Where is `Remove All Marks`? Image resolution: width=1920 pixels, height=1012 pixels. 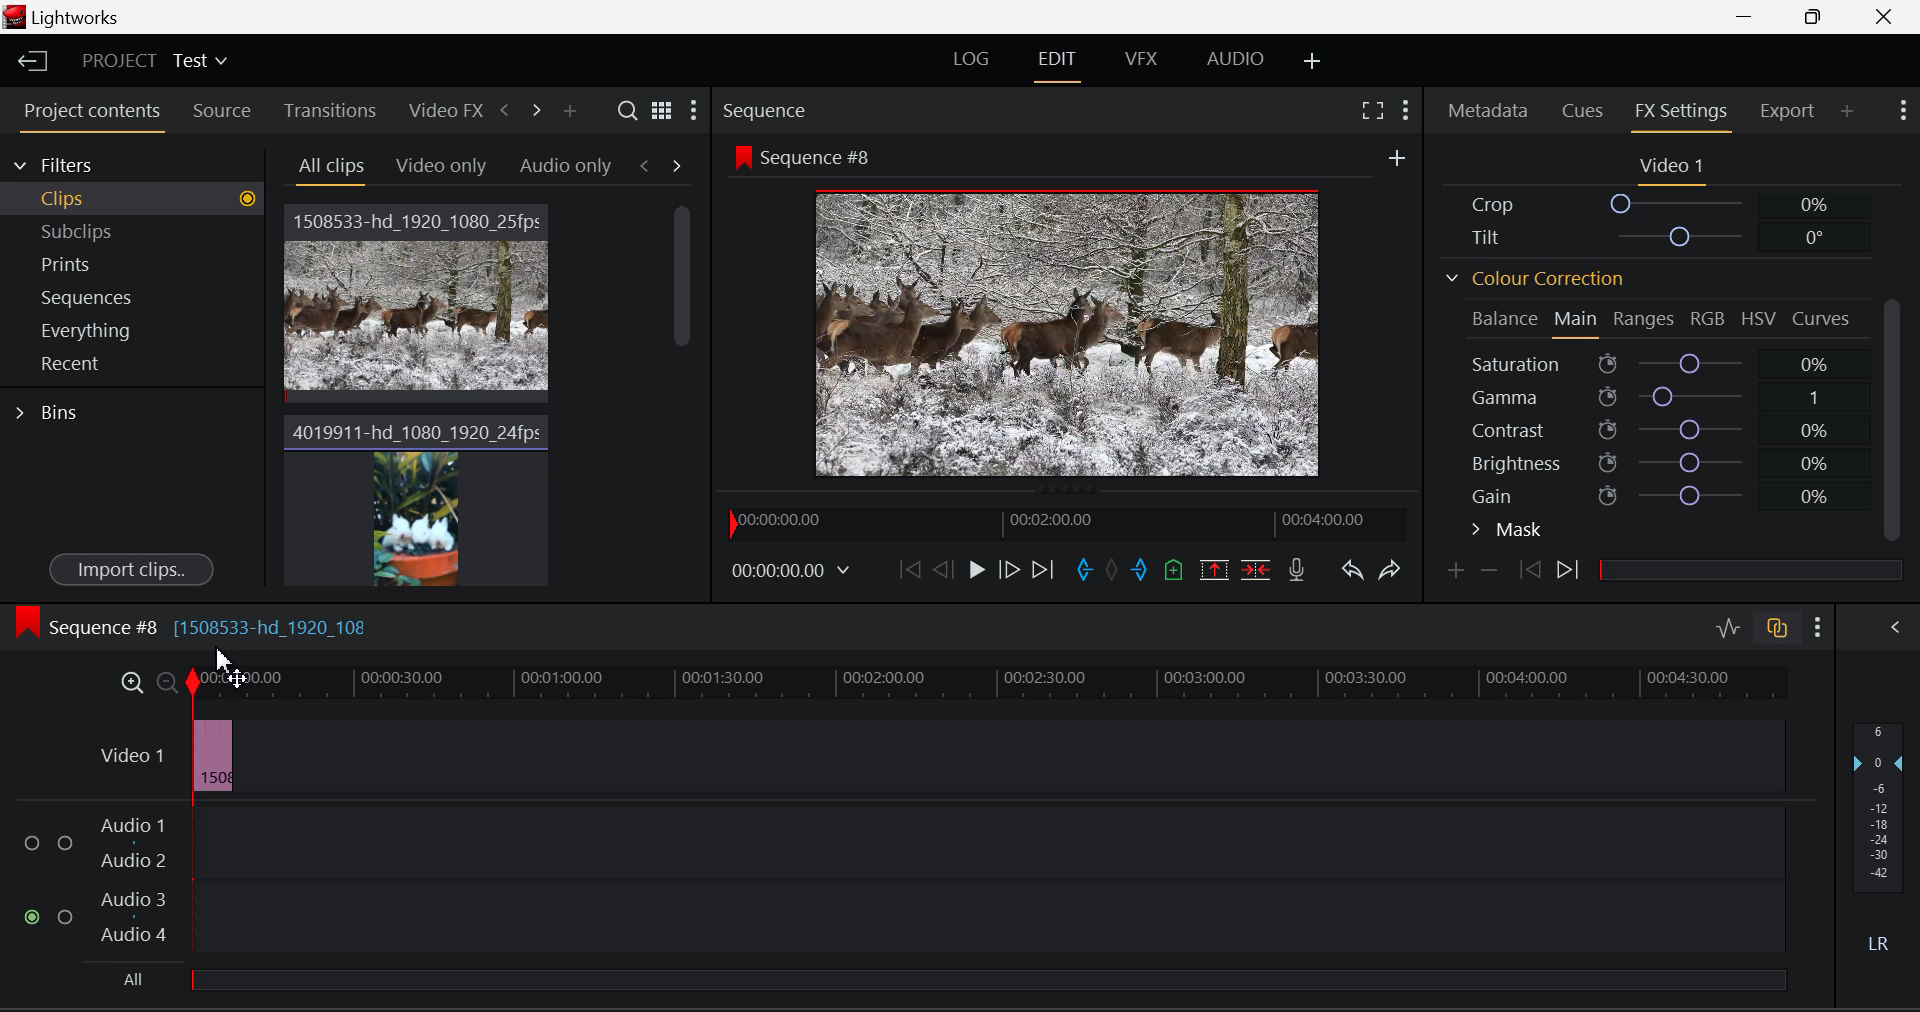
Remove All Marks is located at coordinates (1114, 568).